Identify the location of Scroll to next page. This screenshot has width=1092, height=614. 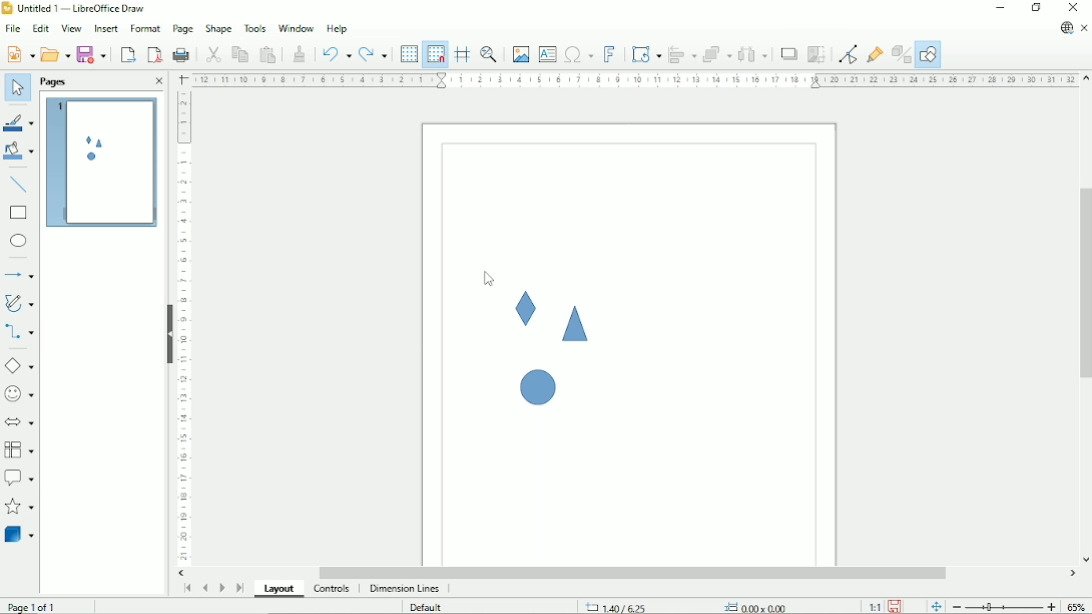
(221, 587).